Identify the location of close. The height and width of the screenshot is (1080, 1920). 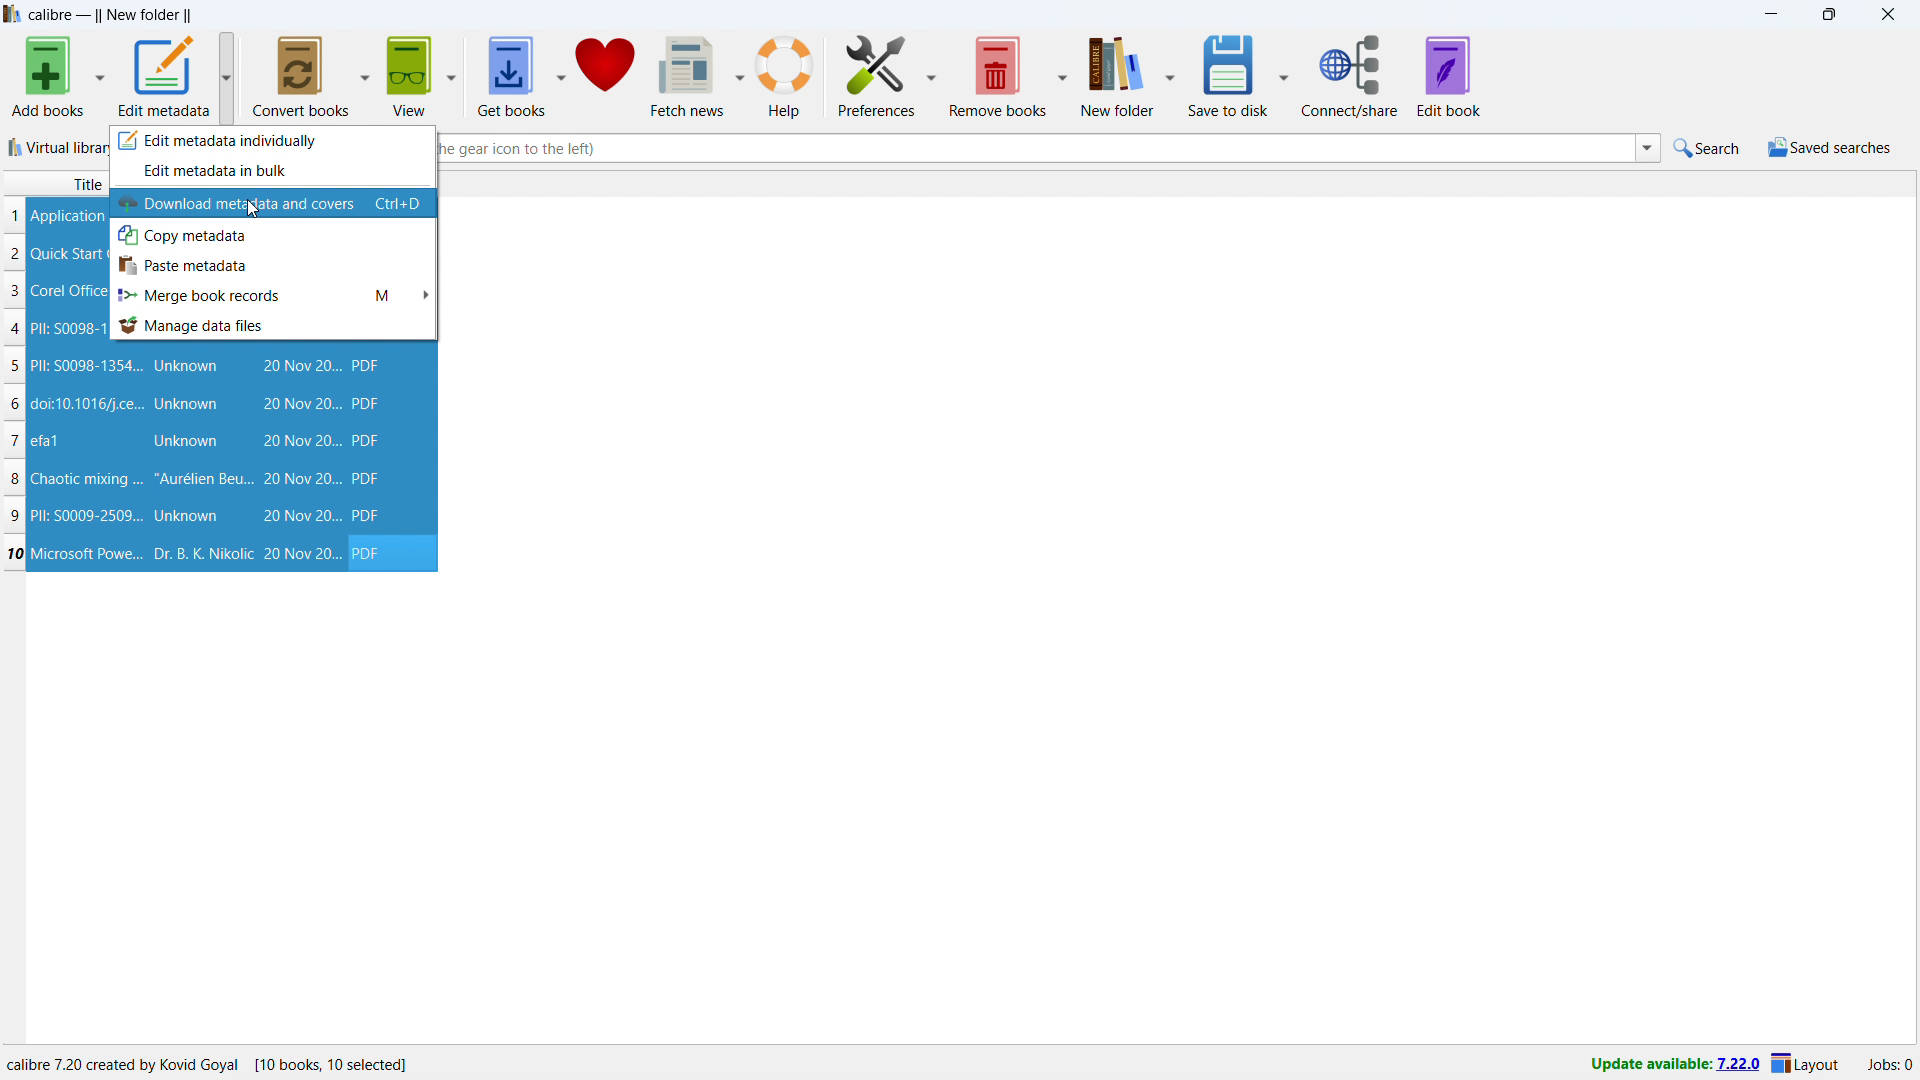
(1887, 14).